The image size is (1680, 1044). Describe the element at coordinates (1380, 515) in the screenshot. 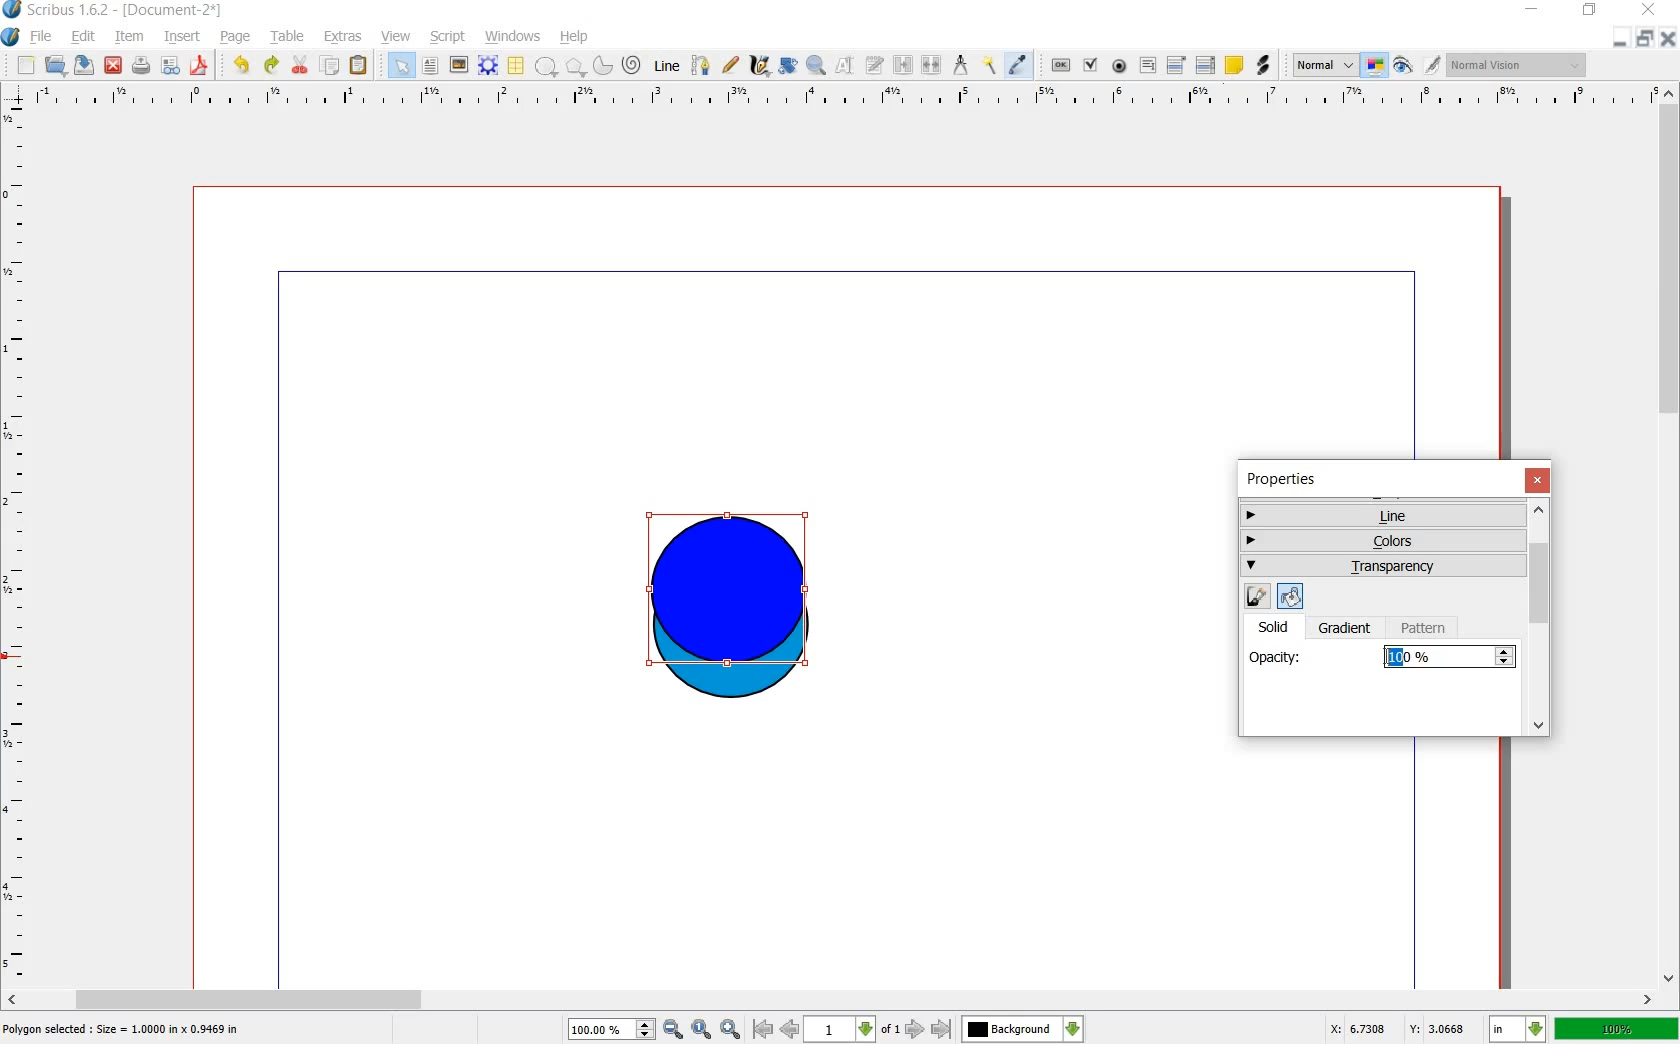

I see `line` at that location.